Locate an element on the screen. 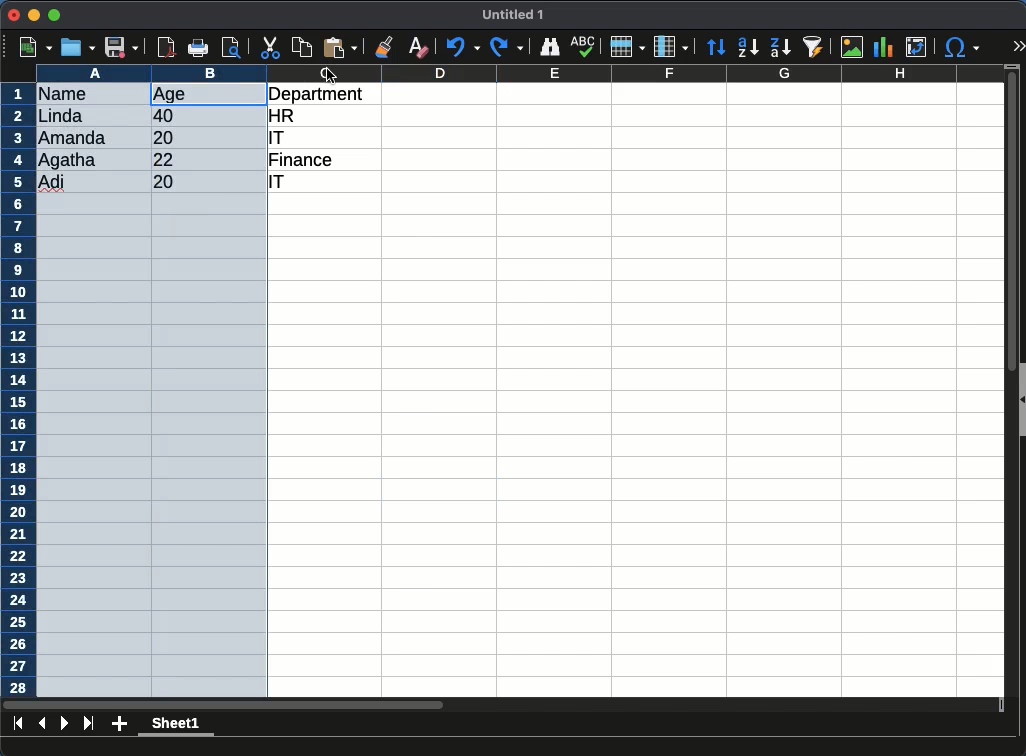 The width and height of the screenshot is (1026, 756). add is located at coordinates (119, 725).